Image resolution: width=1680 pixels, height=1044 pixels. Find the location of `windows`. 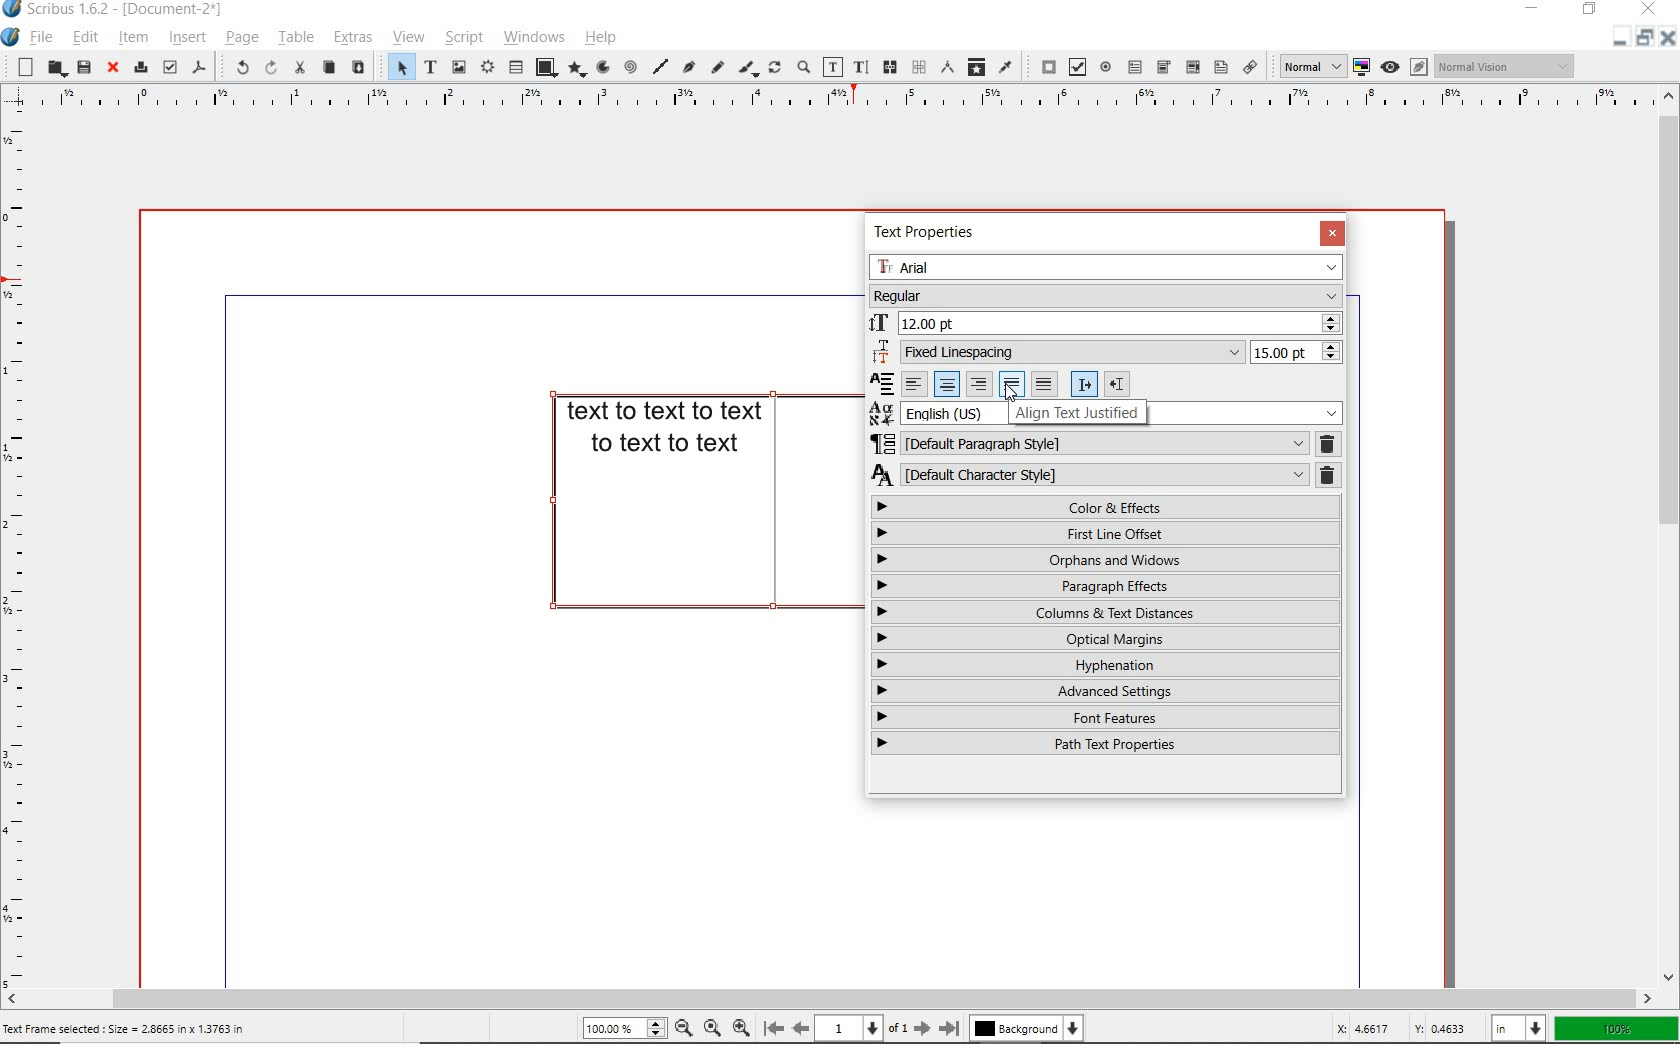

windows is located at coordinates (533, 37).